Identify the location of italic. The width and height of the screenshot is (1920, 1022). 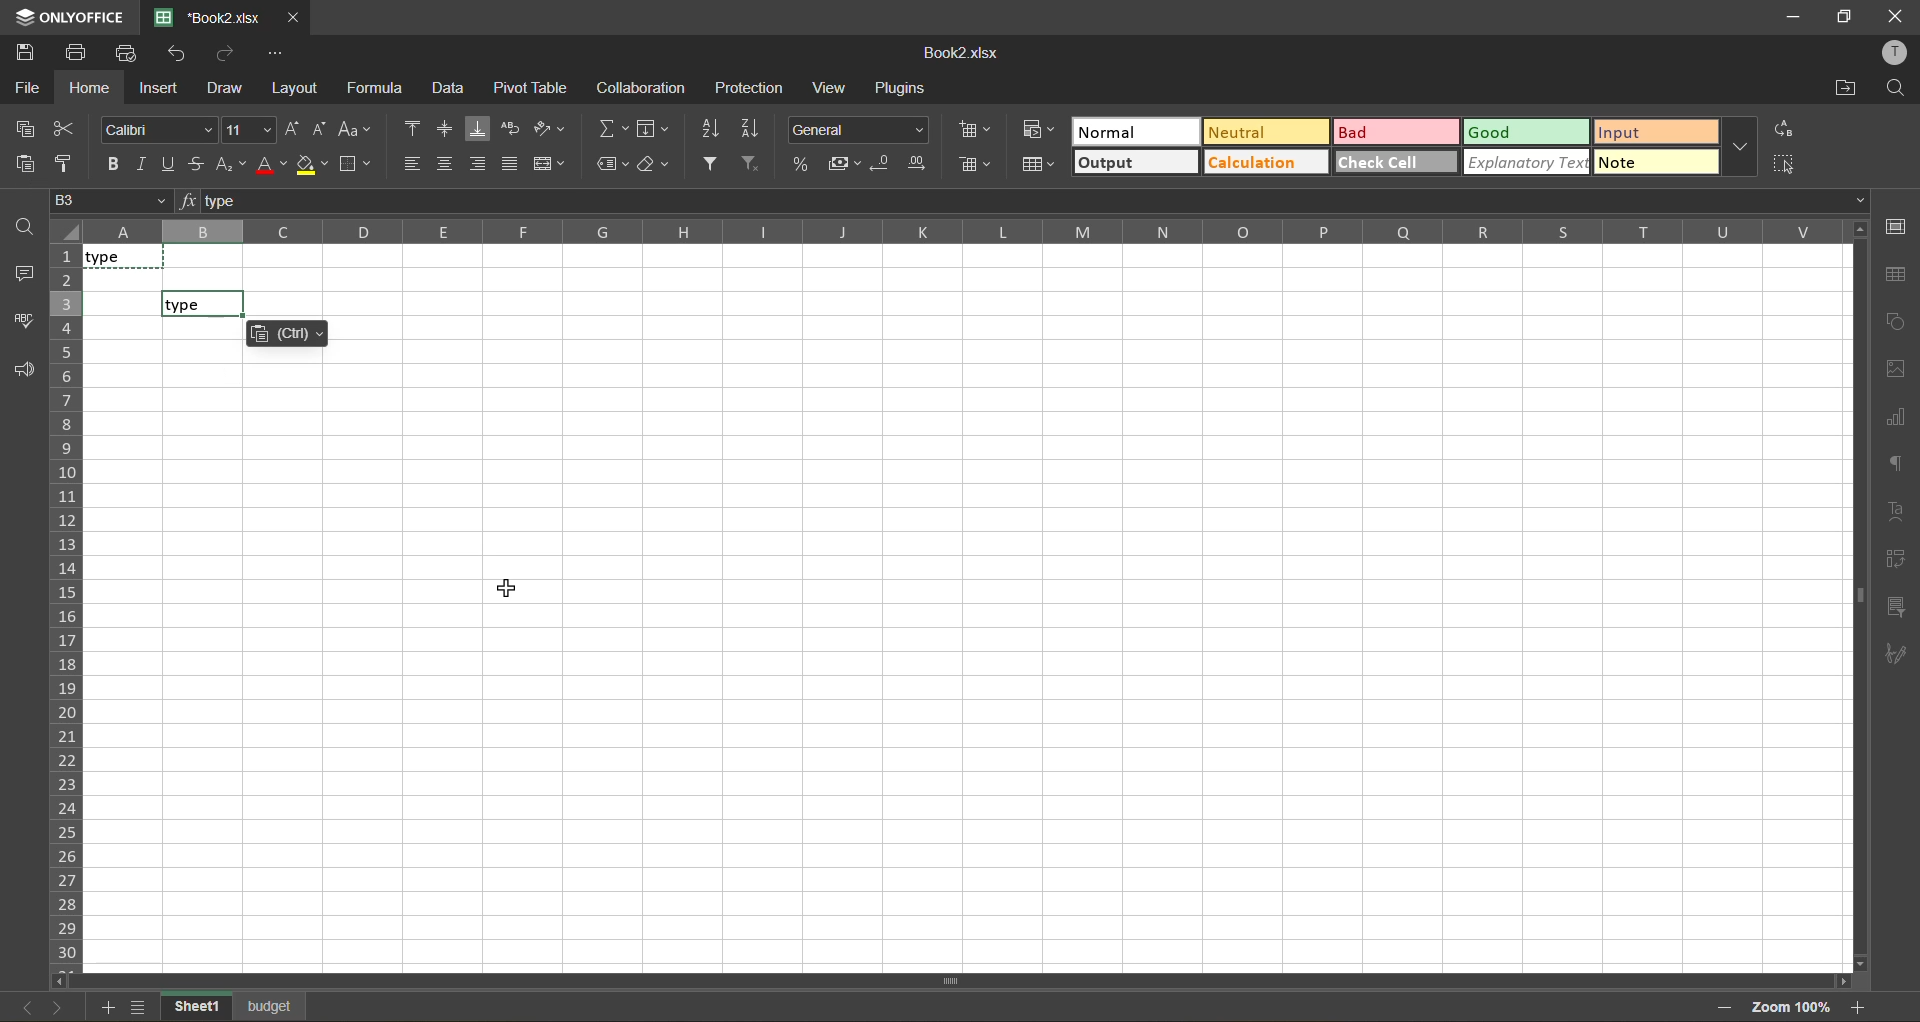
(140, 164).